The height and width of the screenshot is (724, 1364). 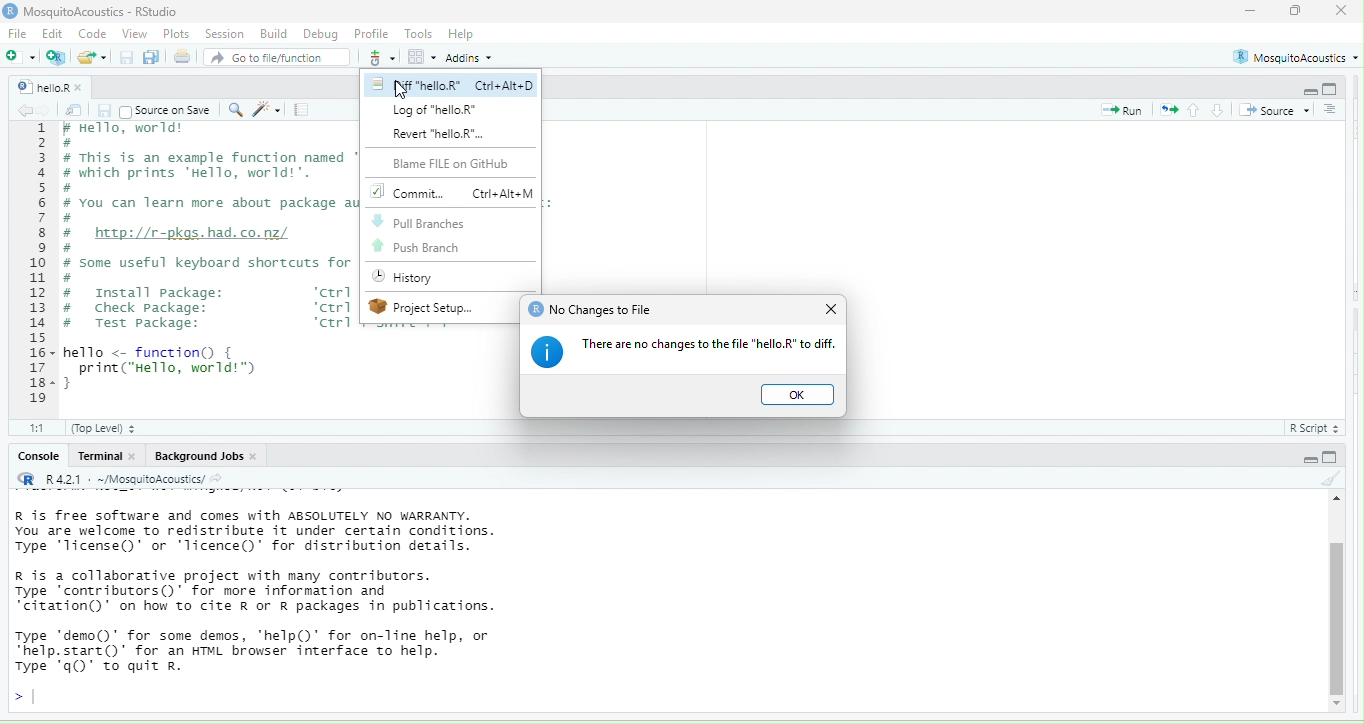 What do you see at coordinates (1311, 459) in the screenshot?
I see `hide r script` at bounding box center [1311, 459].